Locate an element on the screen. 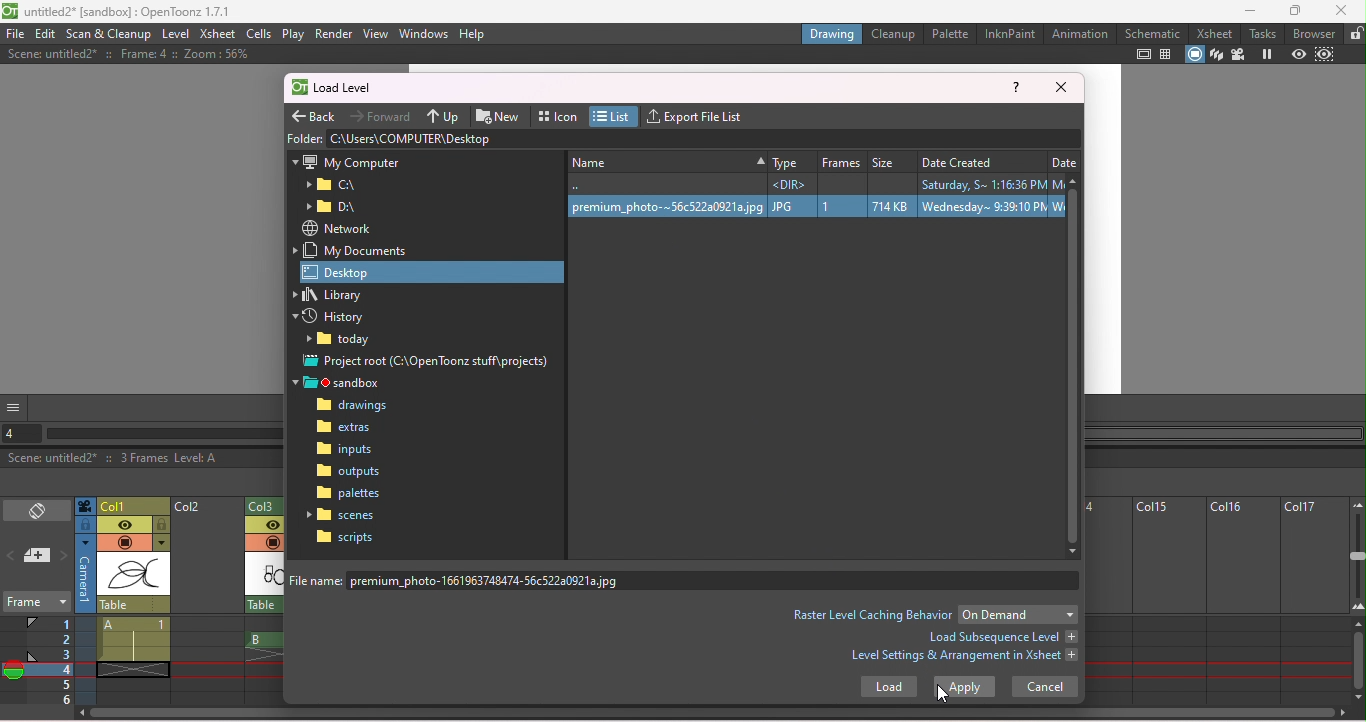 This screenshot has height=722, width=1366. Project root is located at coordinates (428, 363).